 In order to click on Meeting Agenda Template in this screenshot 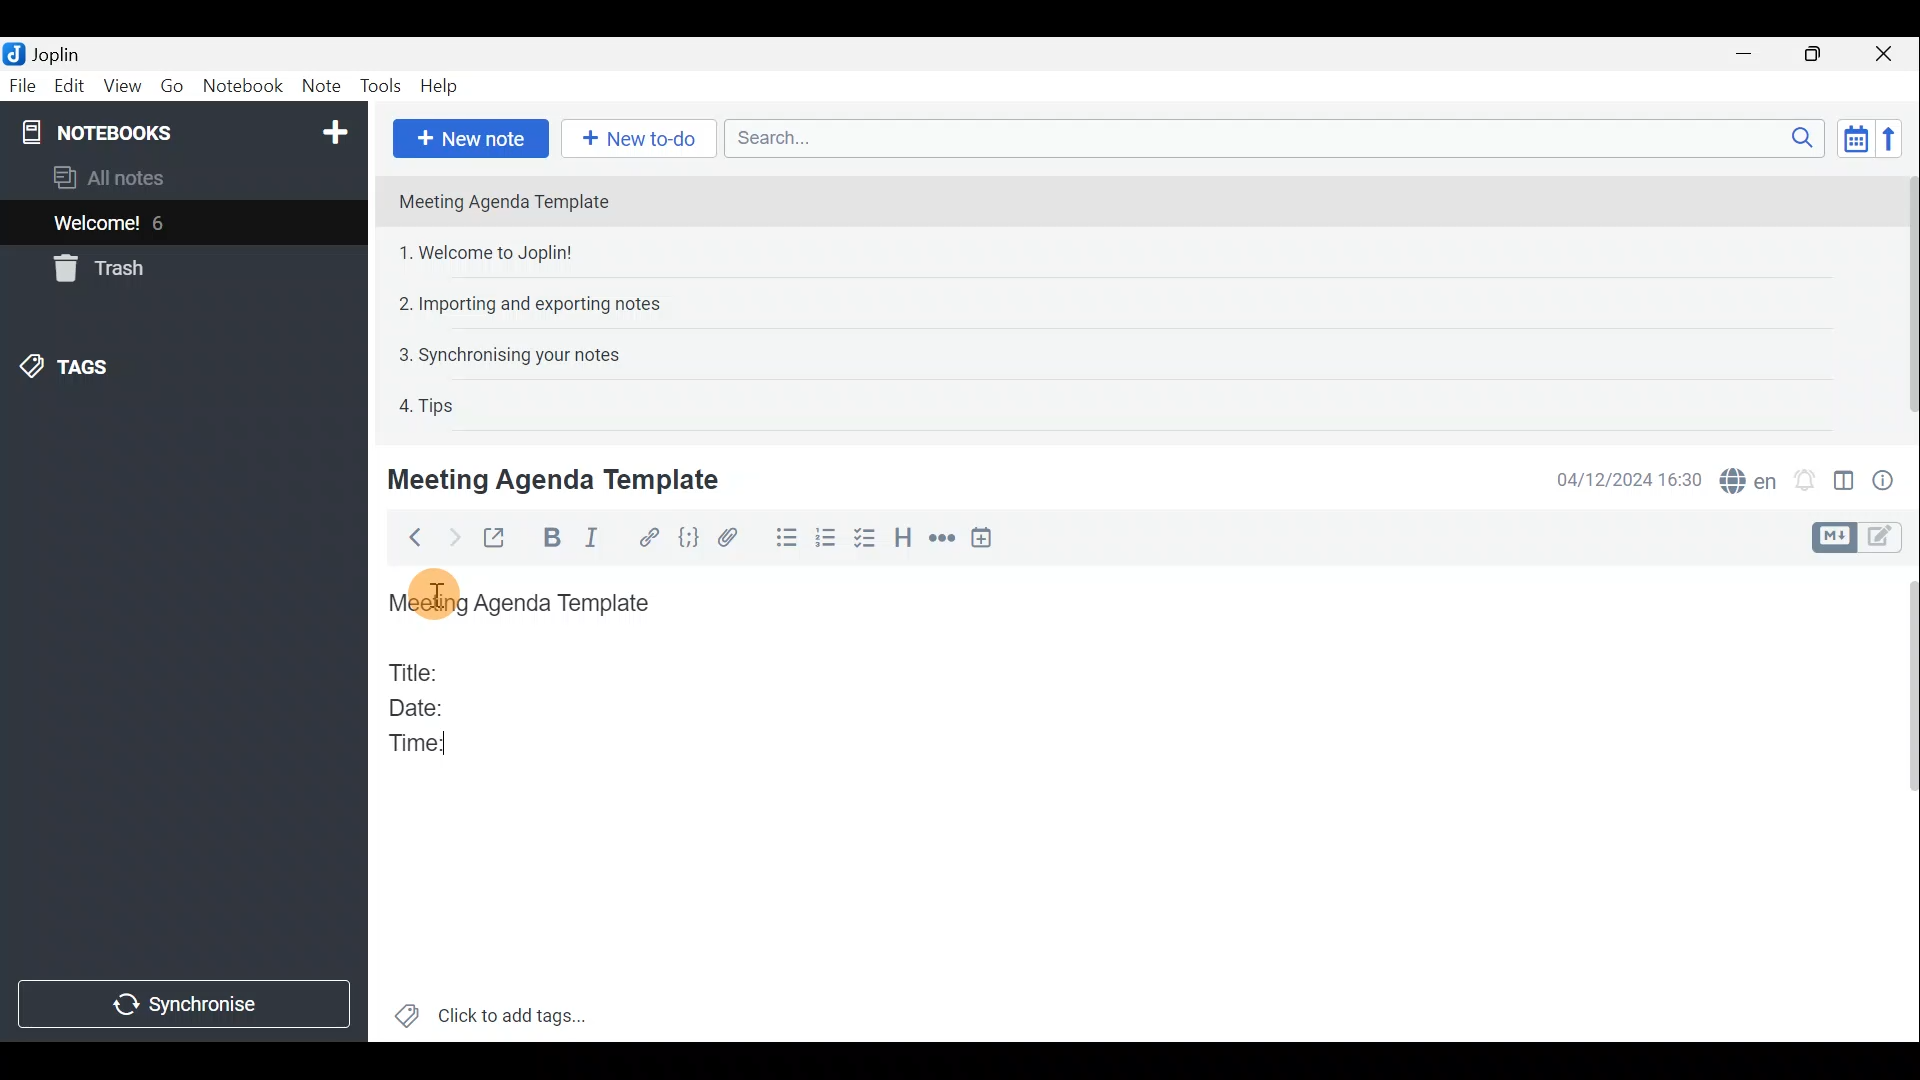, I will do `click(522, 601)`.